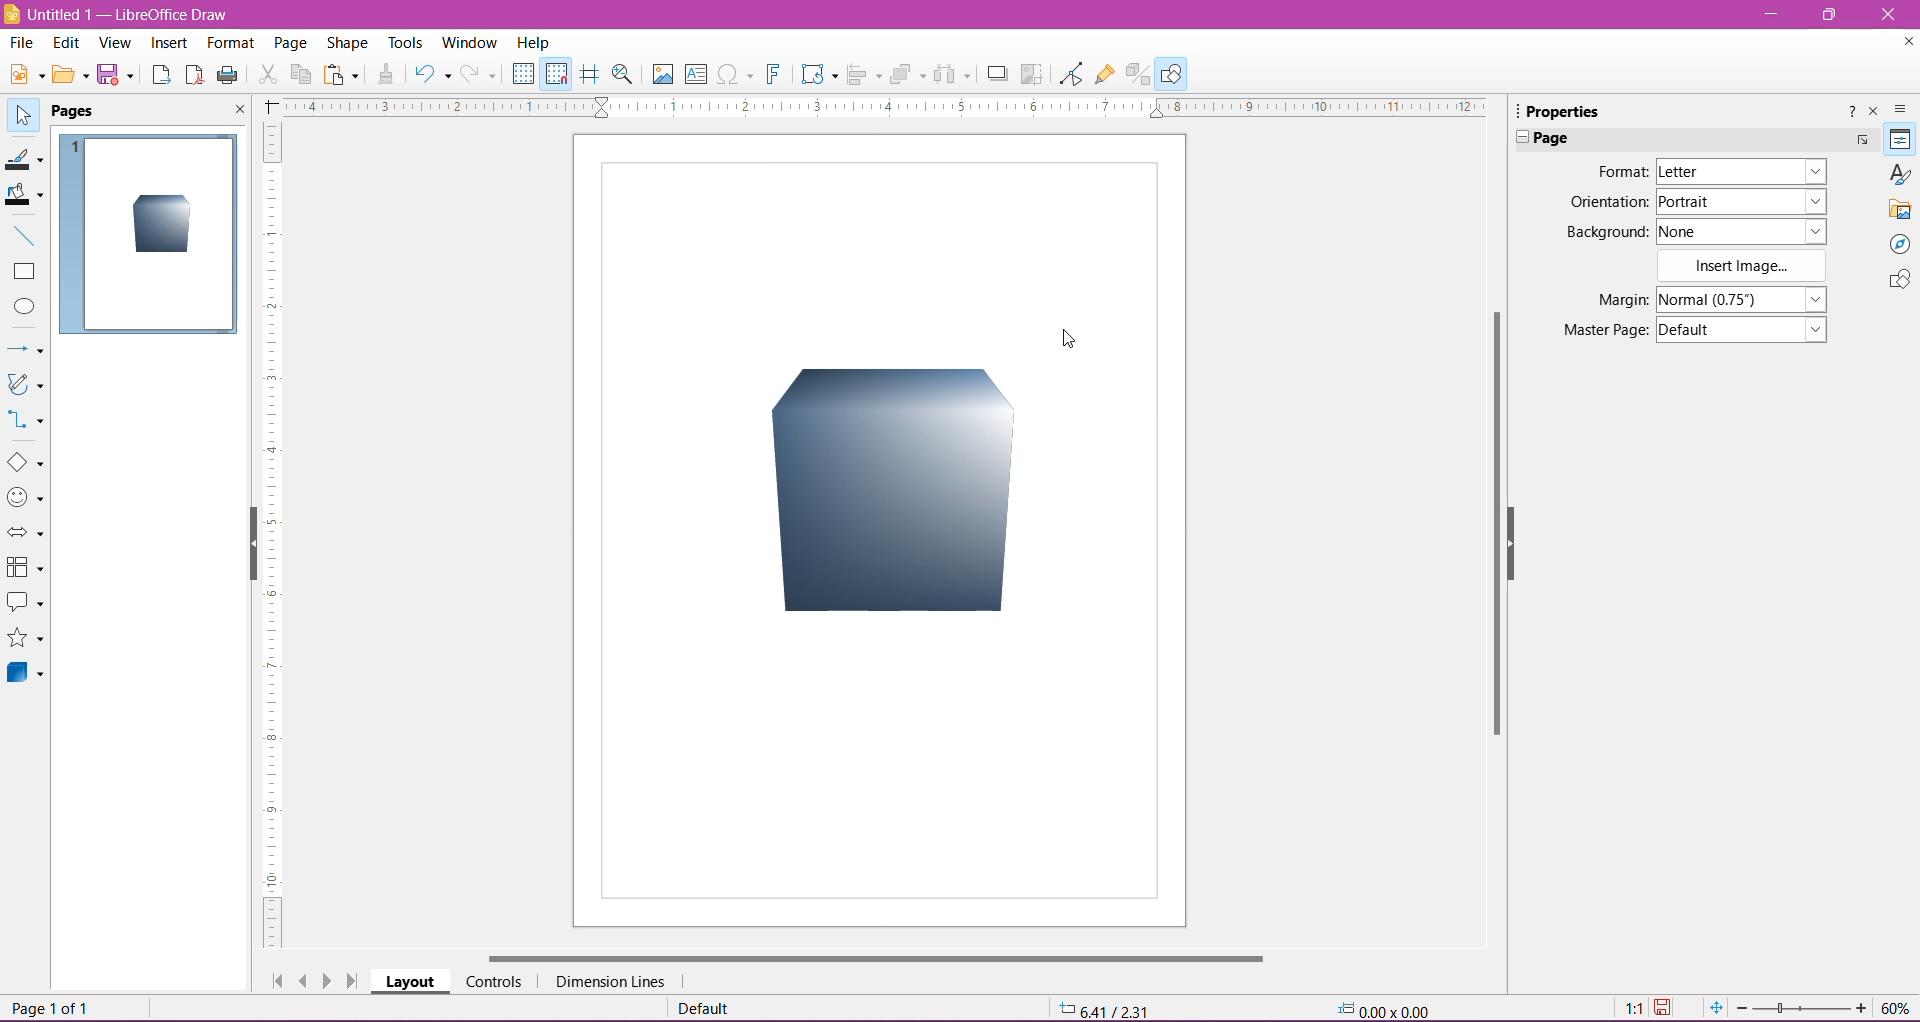 This screenshot has width=1920, height=1022. What do you see at coordinates (387, 75) in the screenshot?
I see `Clone Formatting` at bounding box center [387, 75].